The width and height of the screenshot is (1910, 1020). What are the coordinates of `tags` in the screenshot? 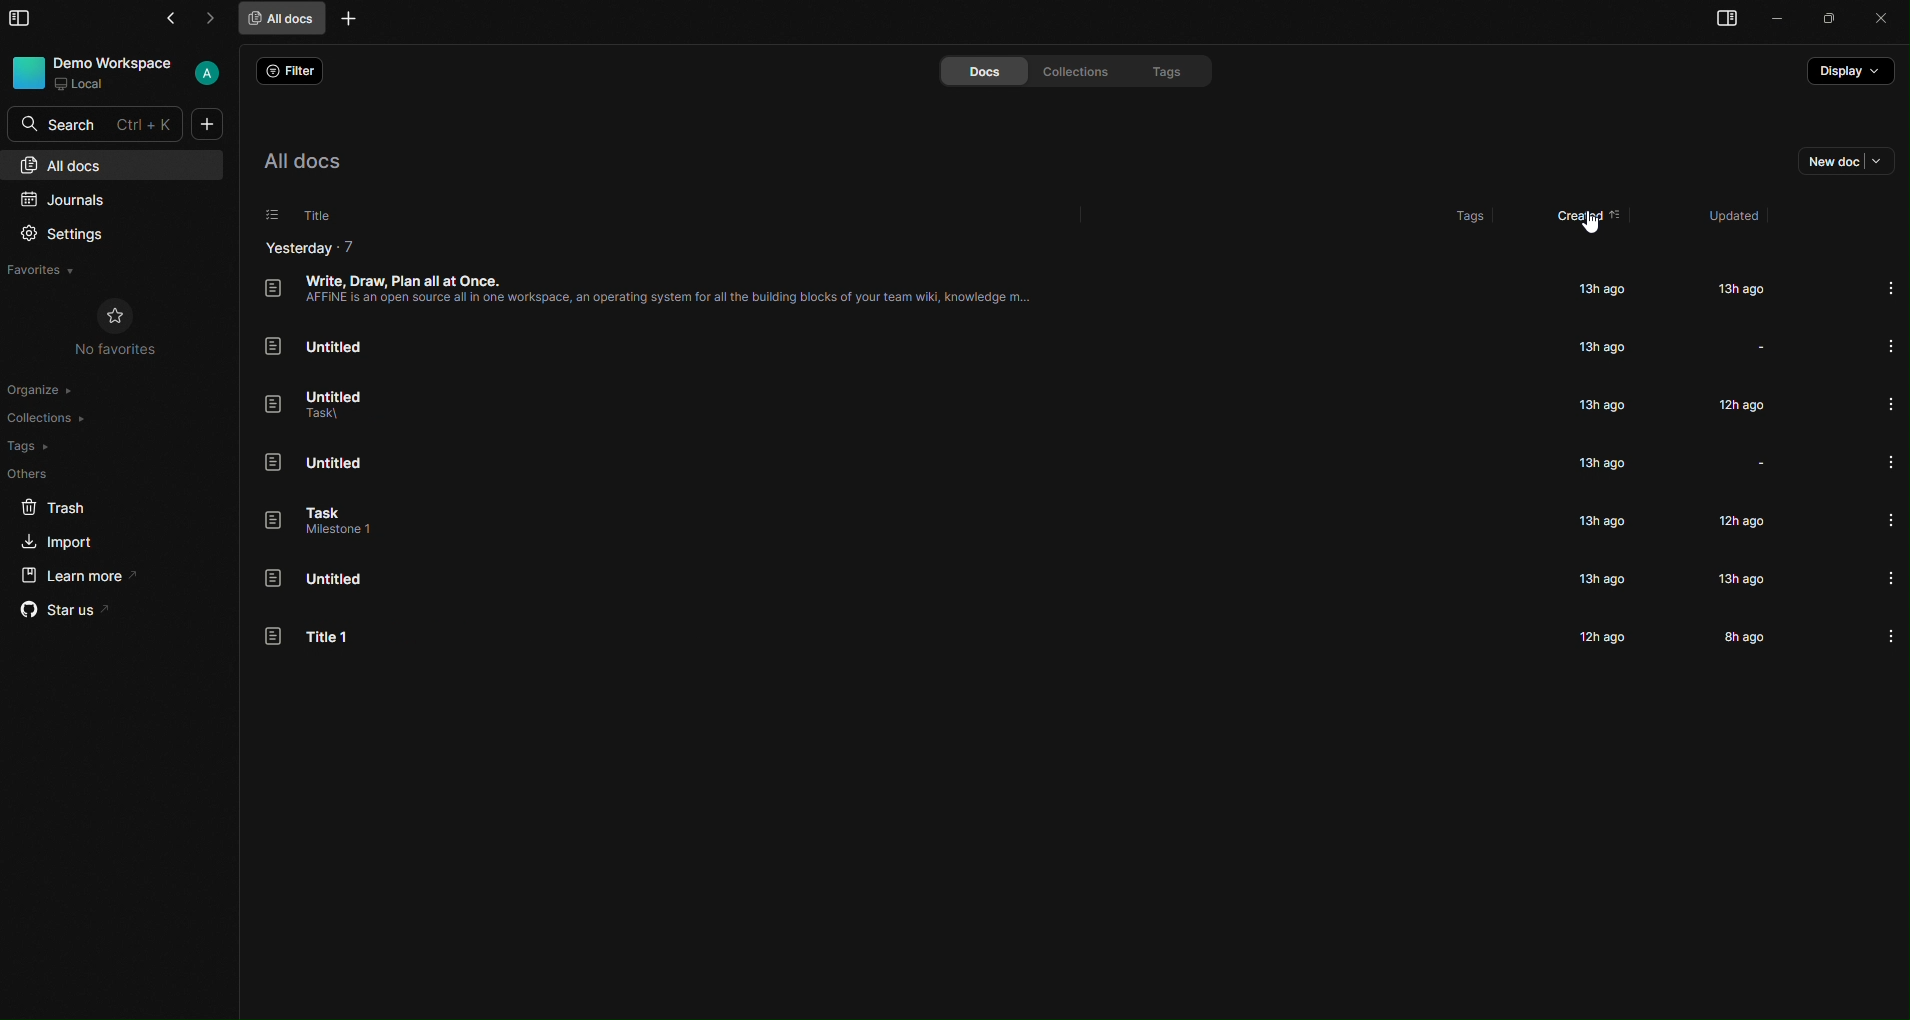 It's located at (1173, 72).